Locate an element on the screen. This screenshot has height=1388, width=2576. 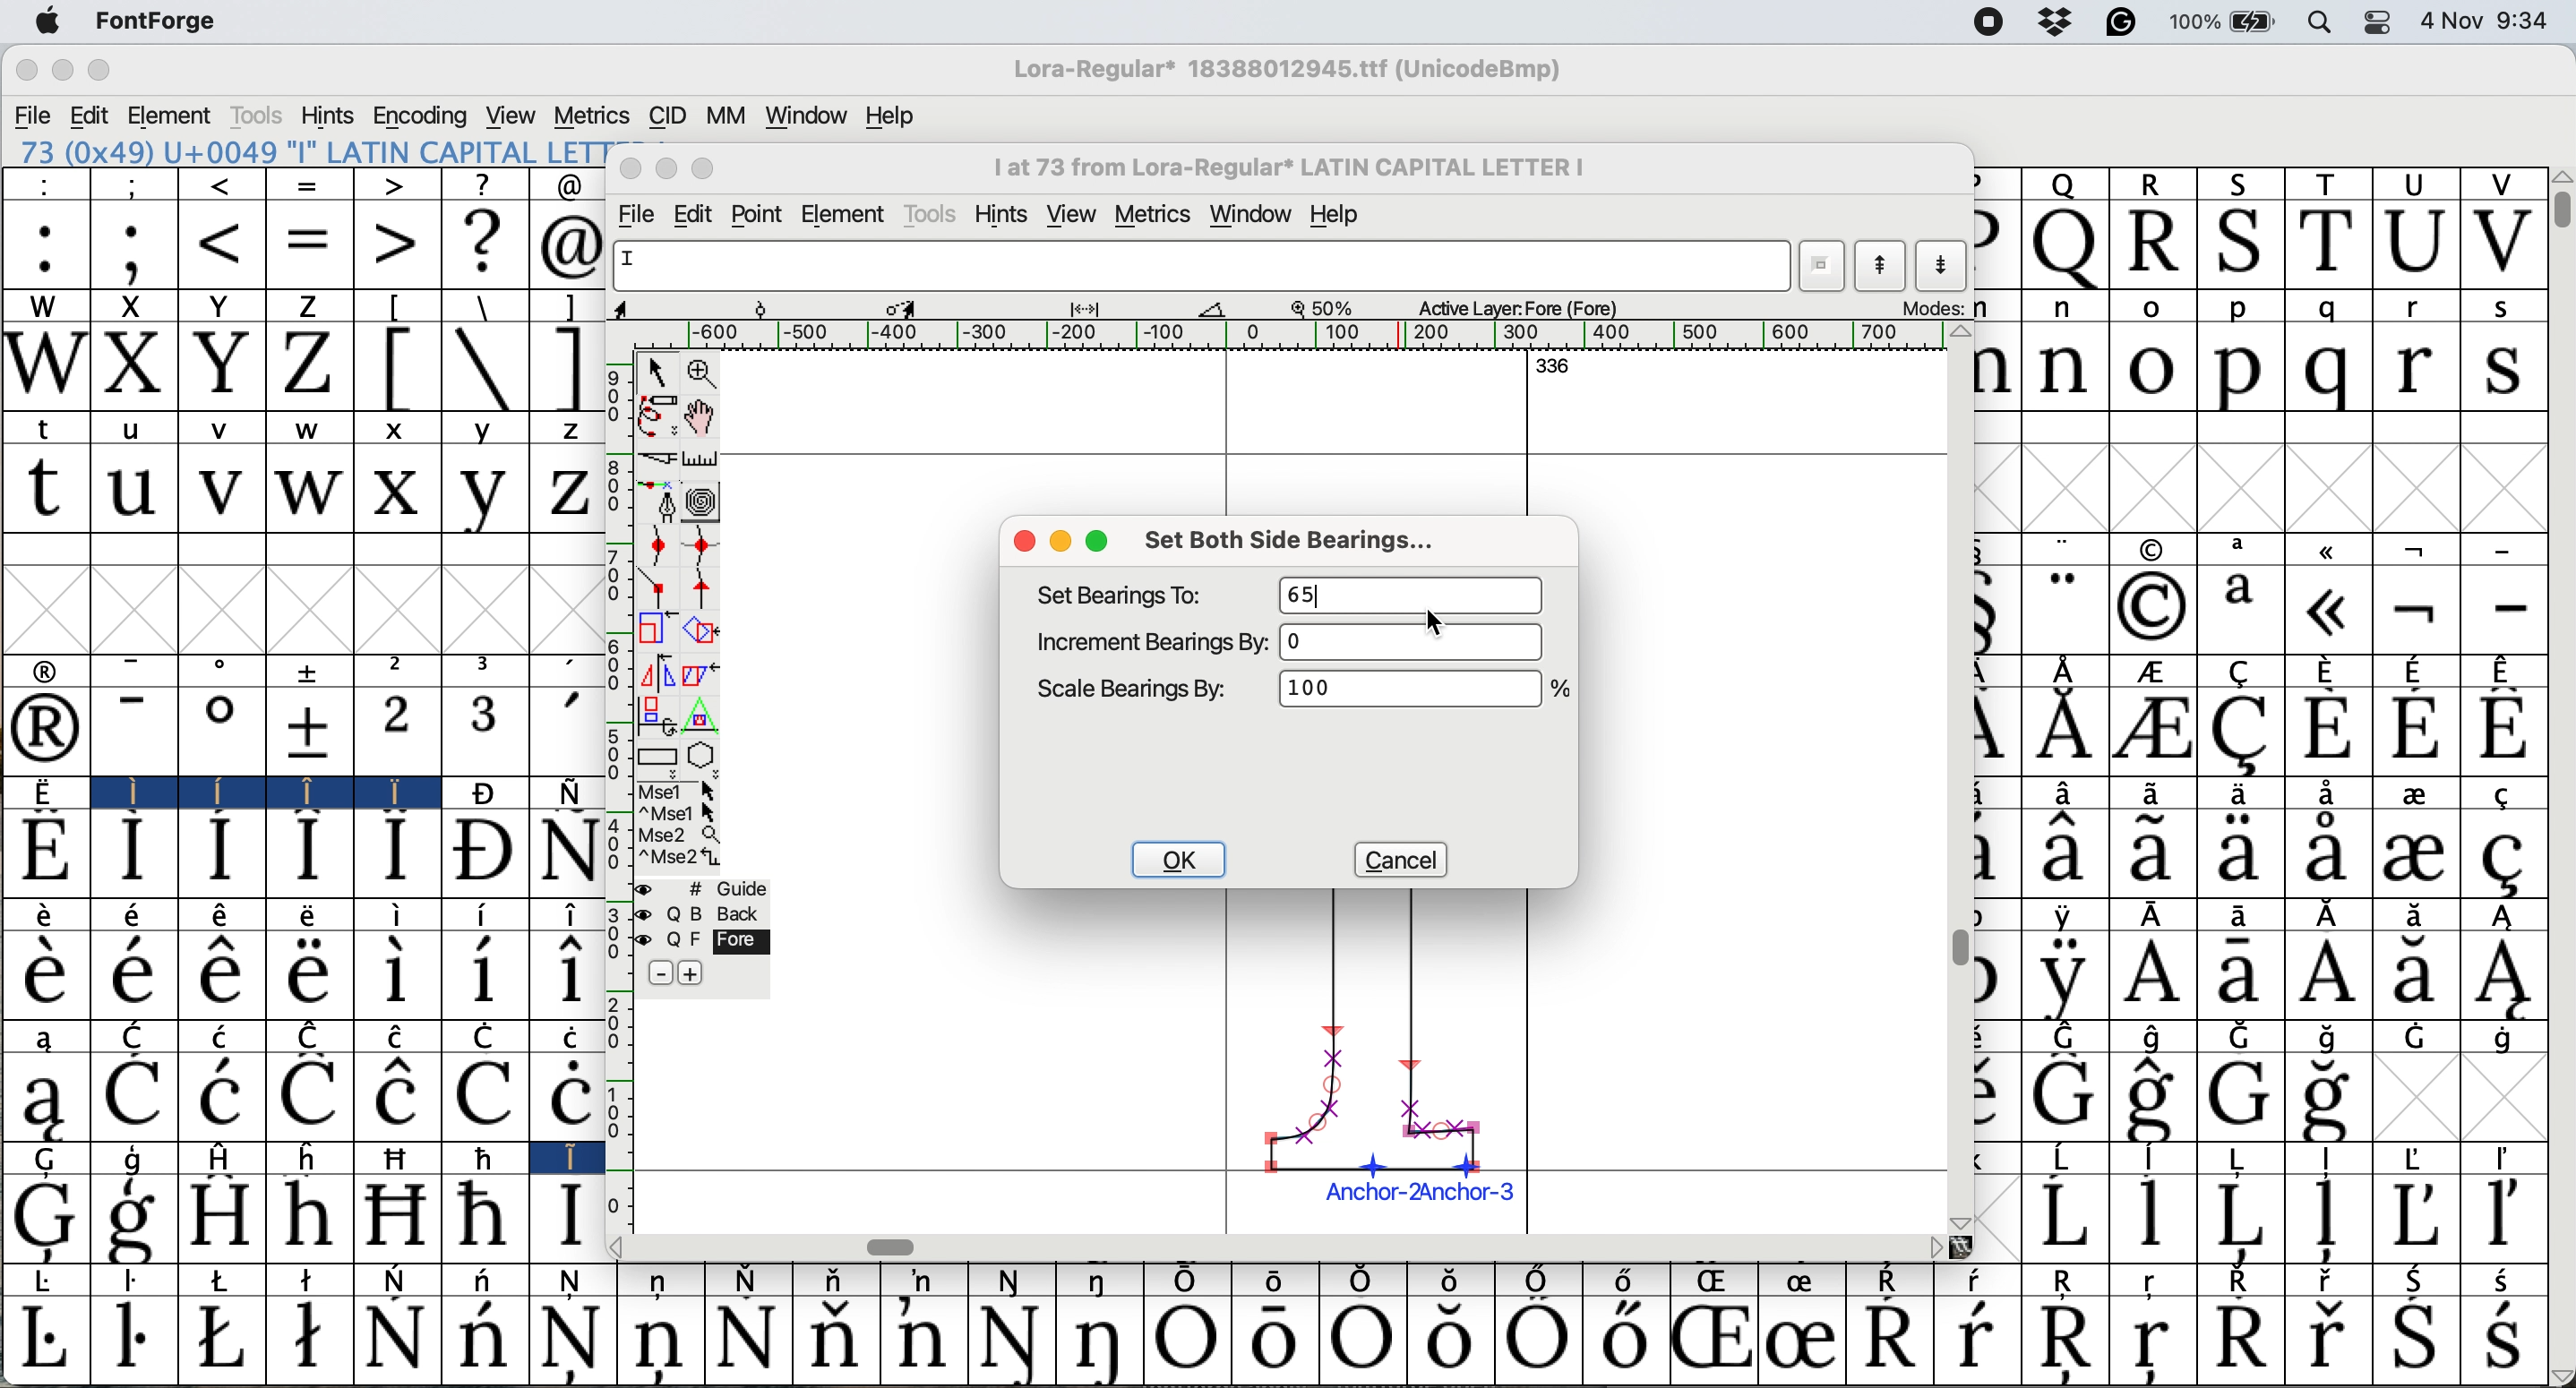
measure distance is located at coordinates (702, 456).